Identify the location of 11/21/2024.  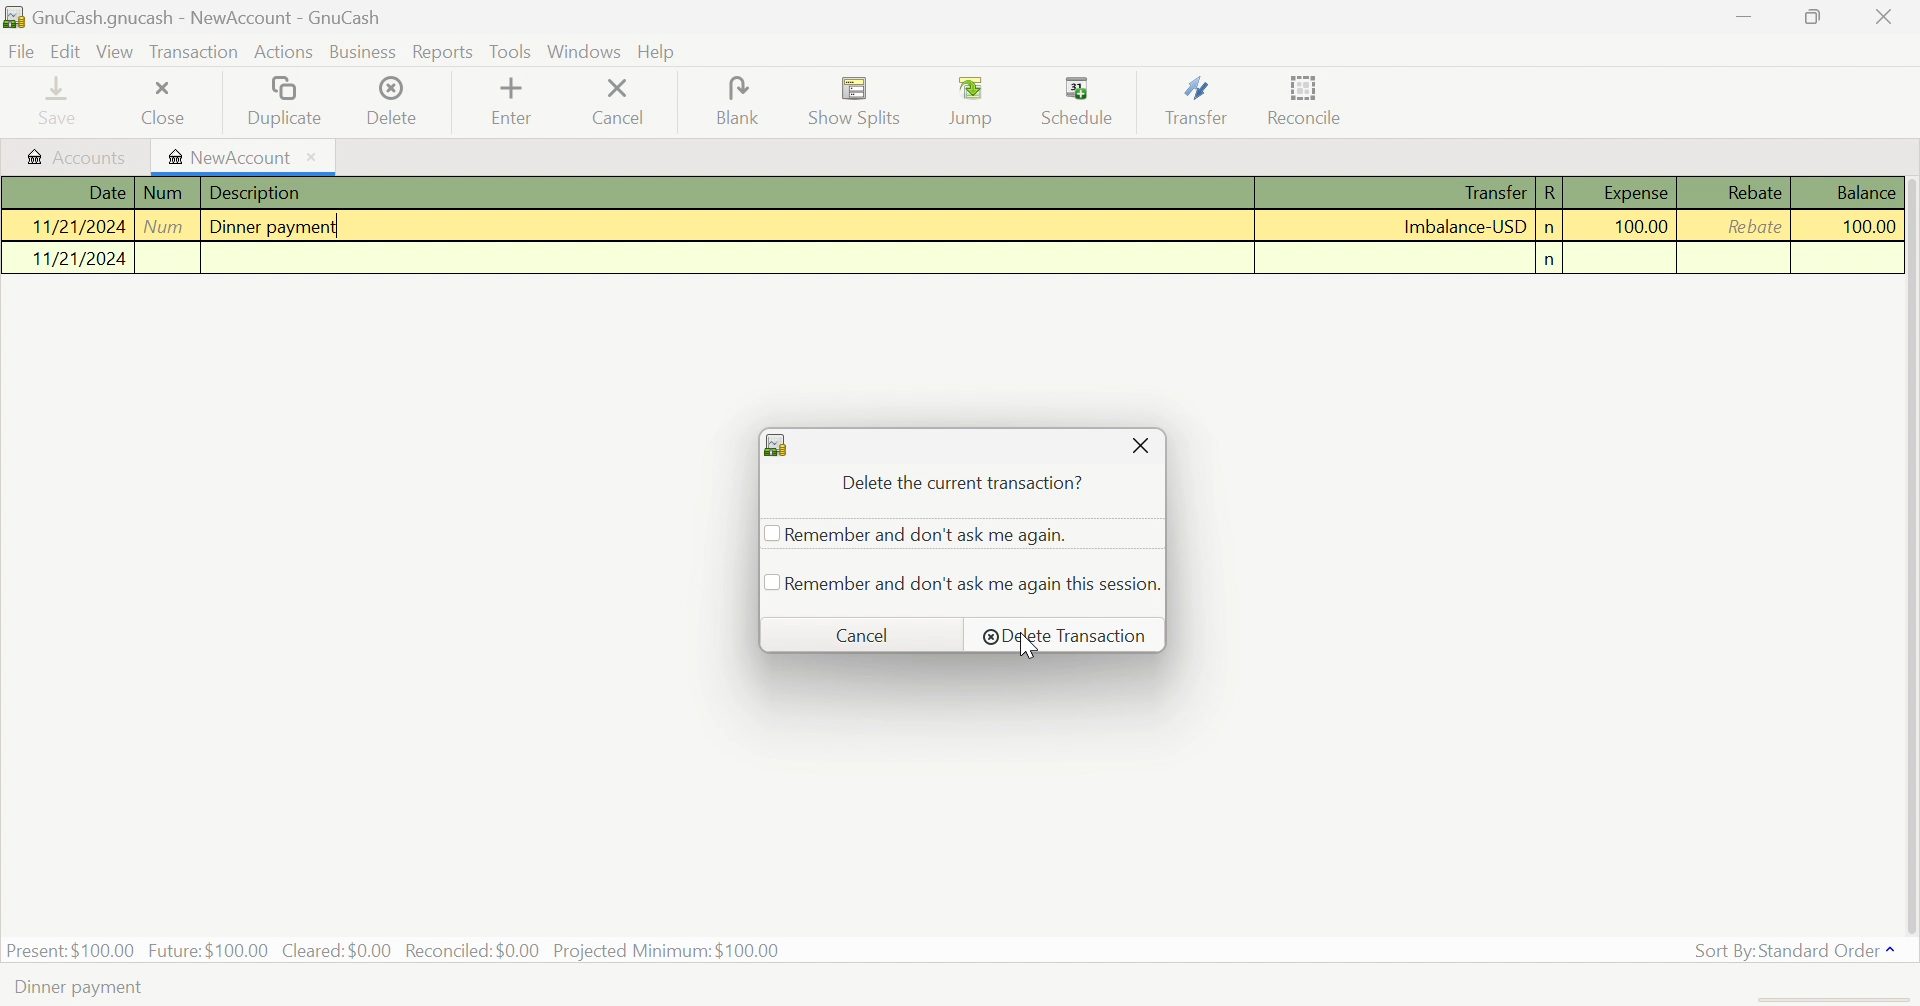
(67, 259).